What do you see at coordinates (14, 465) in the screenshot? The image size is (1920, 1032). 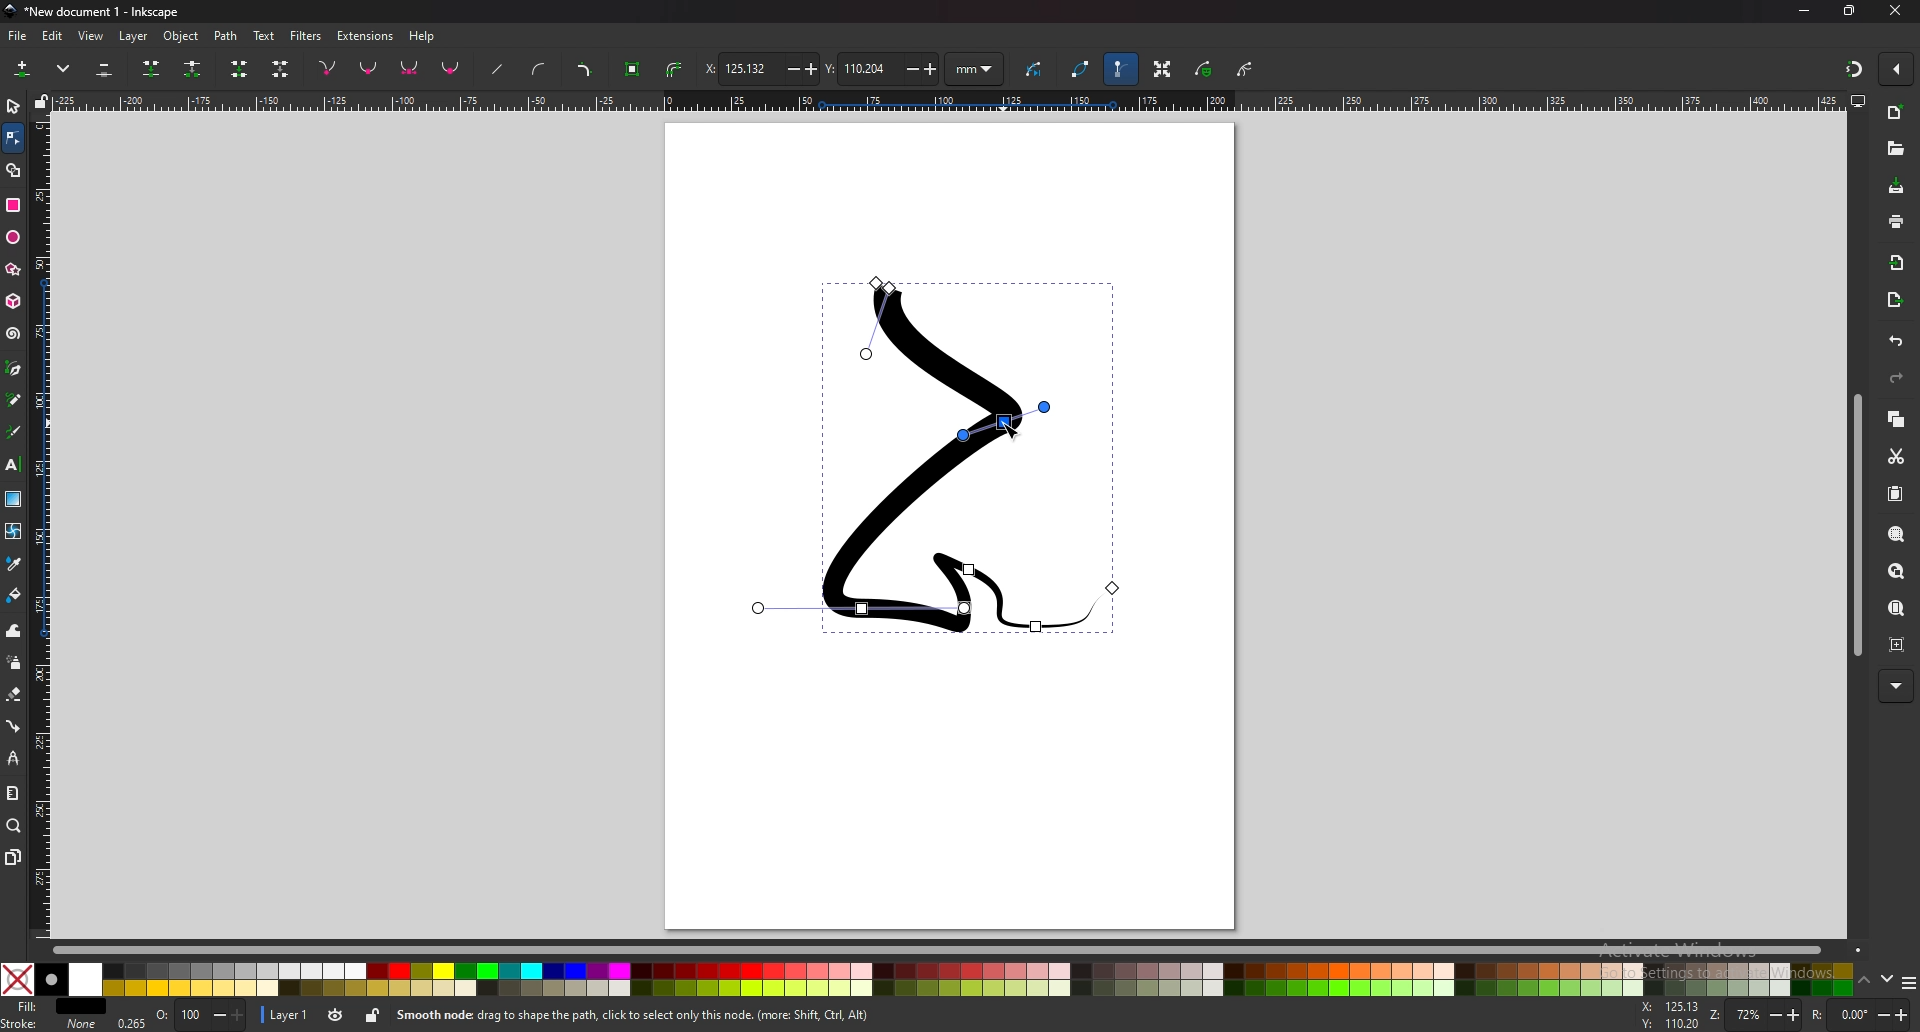 I see `text` at bounding box center [14, 465].